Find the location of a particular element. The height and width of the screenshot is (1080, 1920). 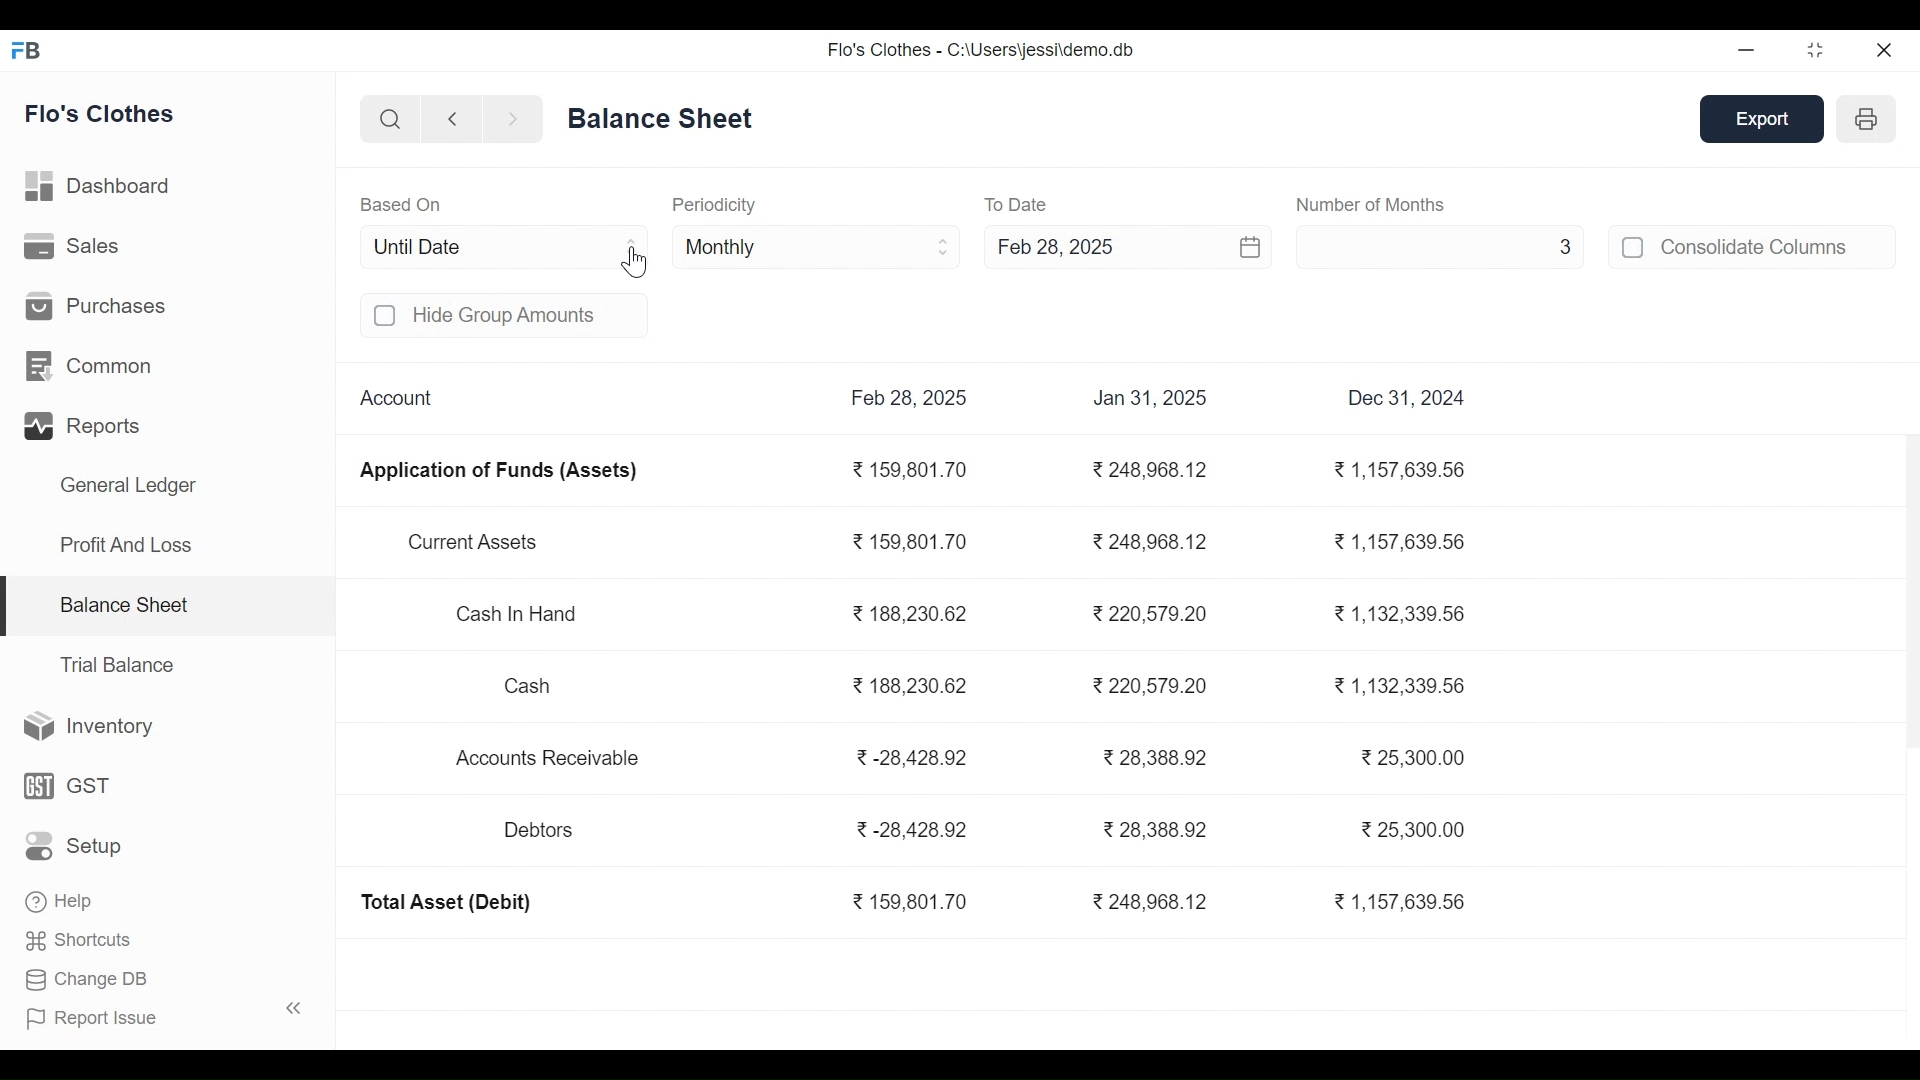

Hide Group Amounts is located at coordinates (528, 315).